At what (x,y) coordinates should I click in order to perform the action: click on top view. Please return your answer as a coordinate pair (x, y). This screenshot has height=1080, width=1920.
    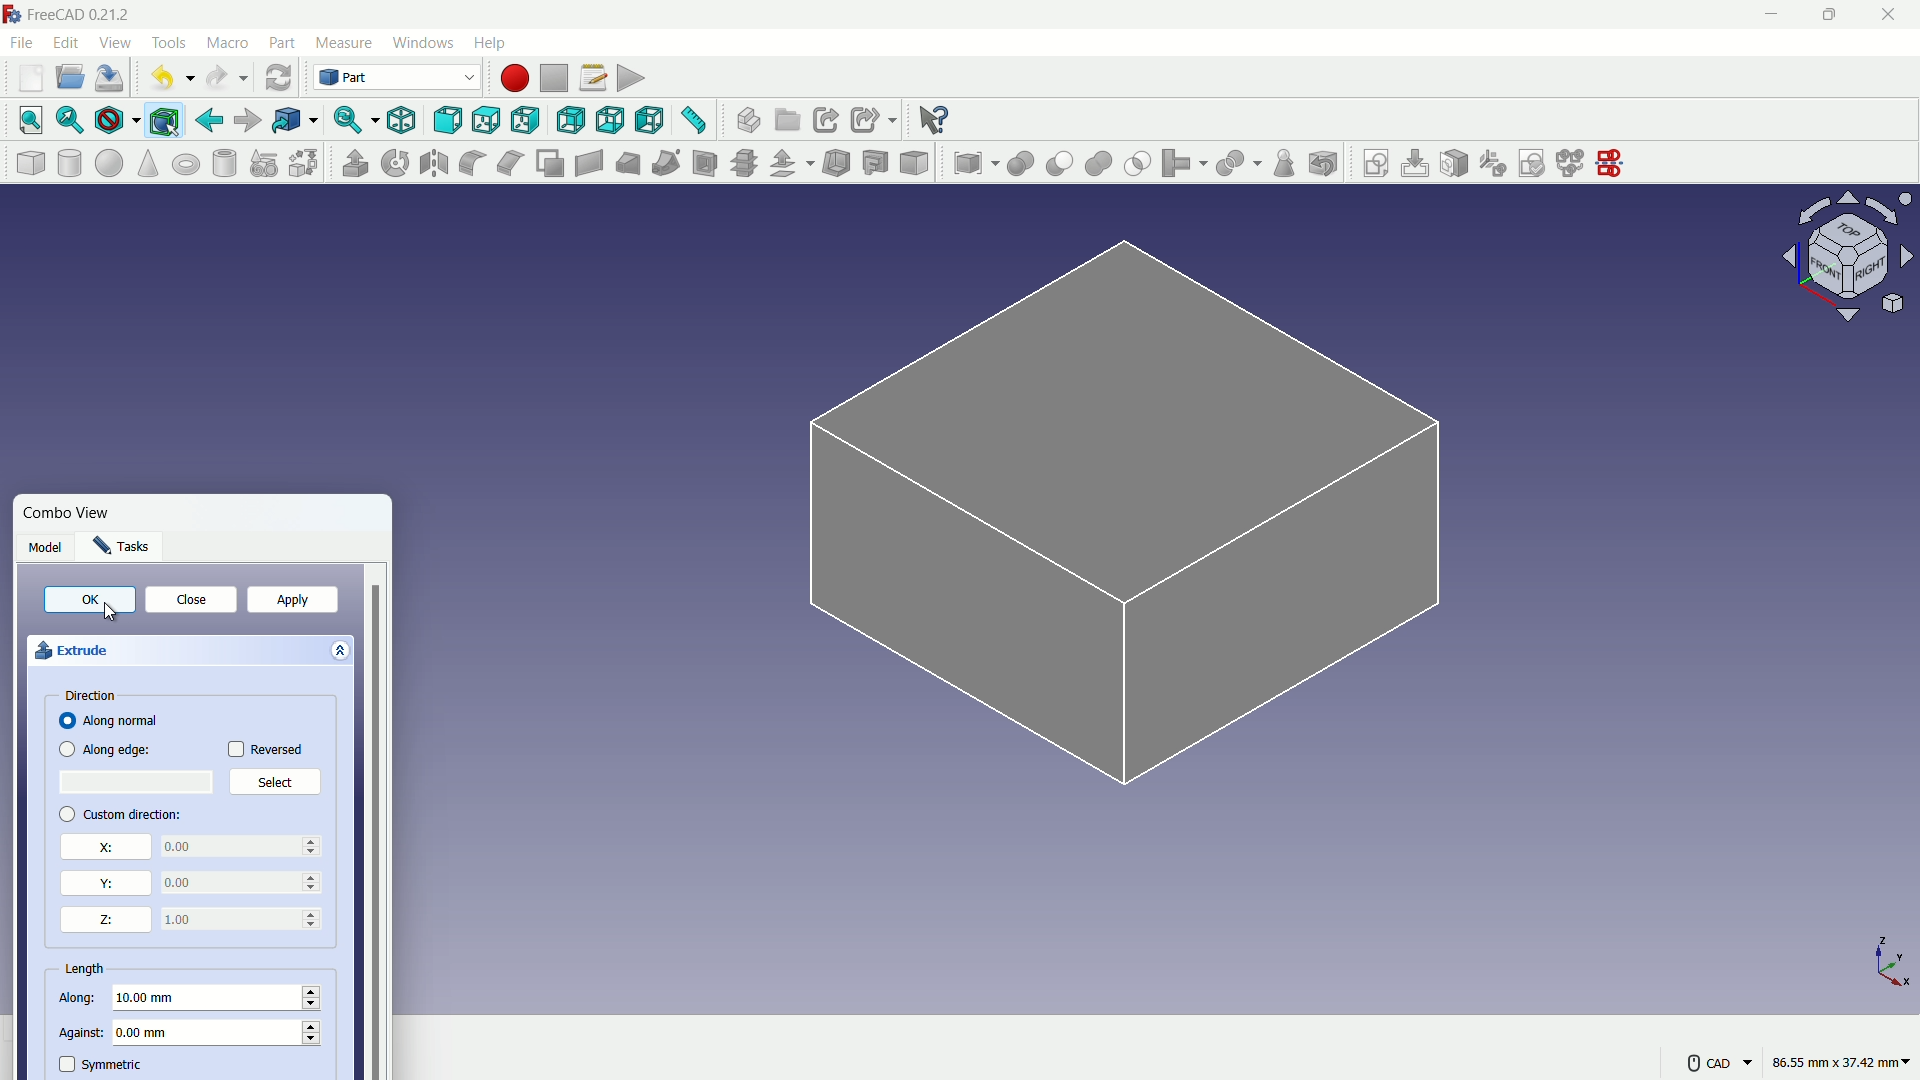
    Looking at the image, I should click on (485, 119).